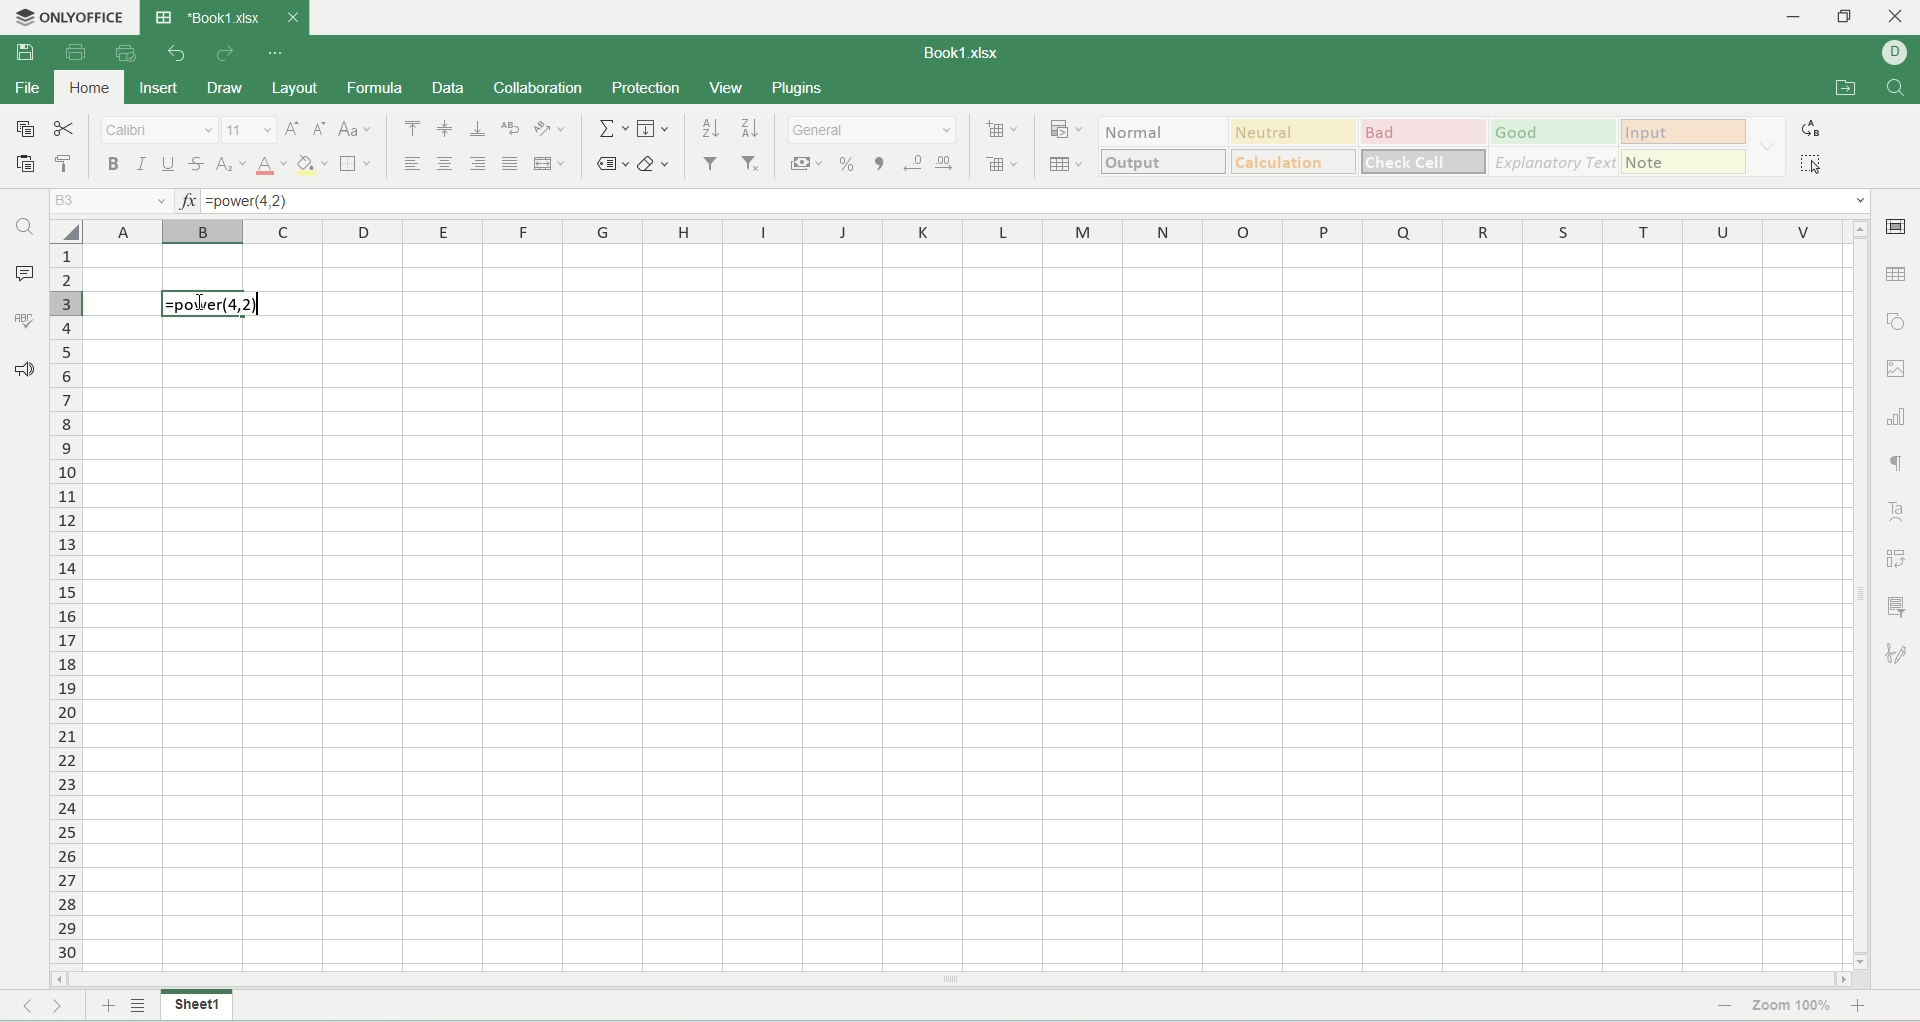 Image resolution: width=1920 pixels, height=1022 pixels. I want to click on minimize, so click(1804, 18).